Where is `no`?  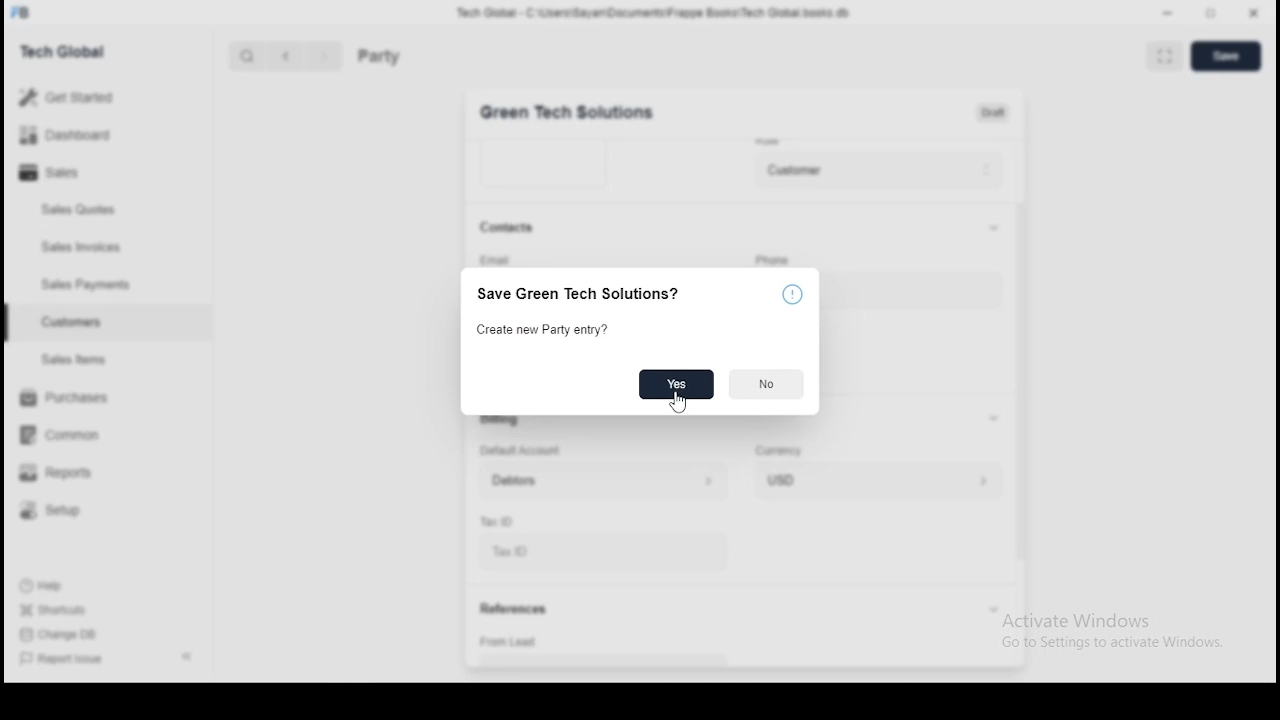 no is located at coordinates (766, 384).